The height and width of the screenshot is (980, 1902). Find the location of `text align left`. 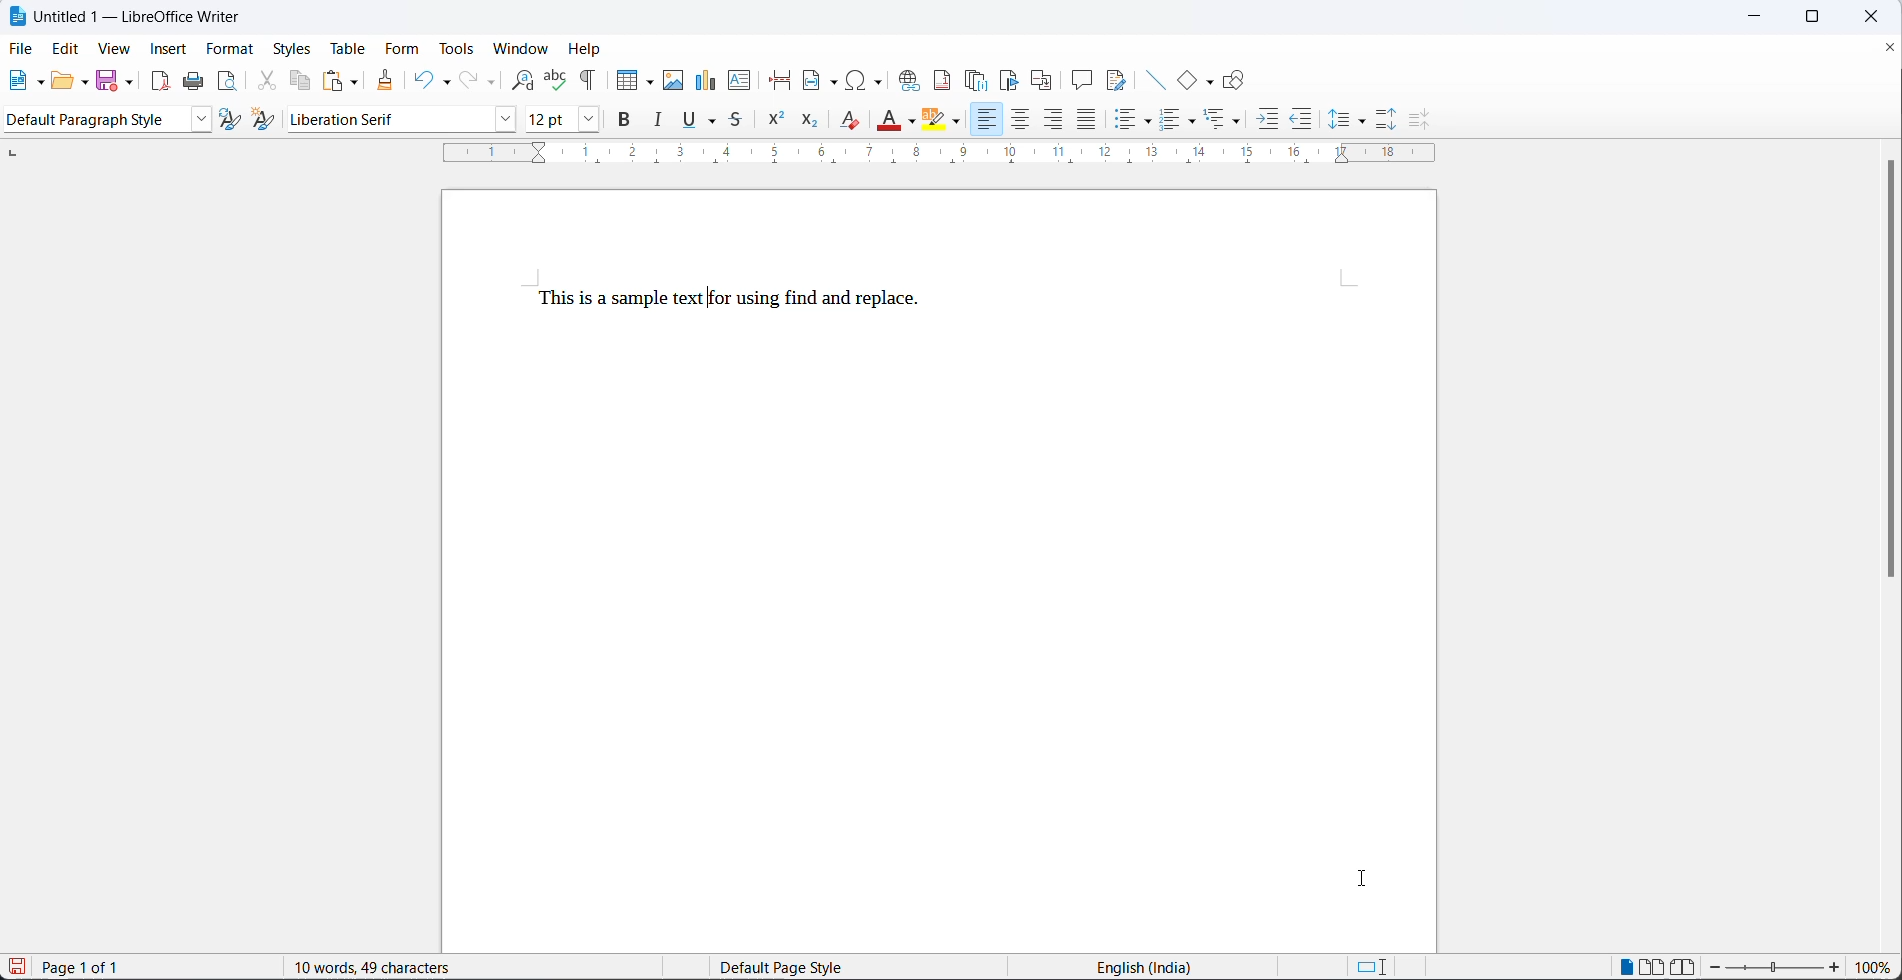

text align left is located at coordinates (985, 120).